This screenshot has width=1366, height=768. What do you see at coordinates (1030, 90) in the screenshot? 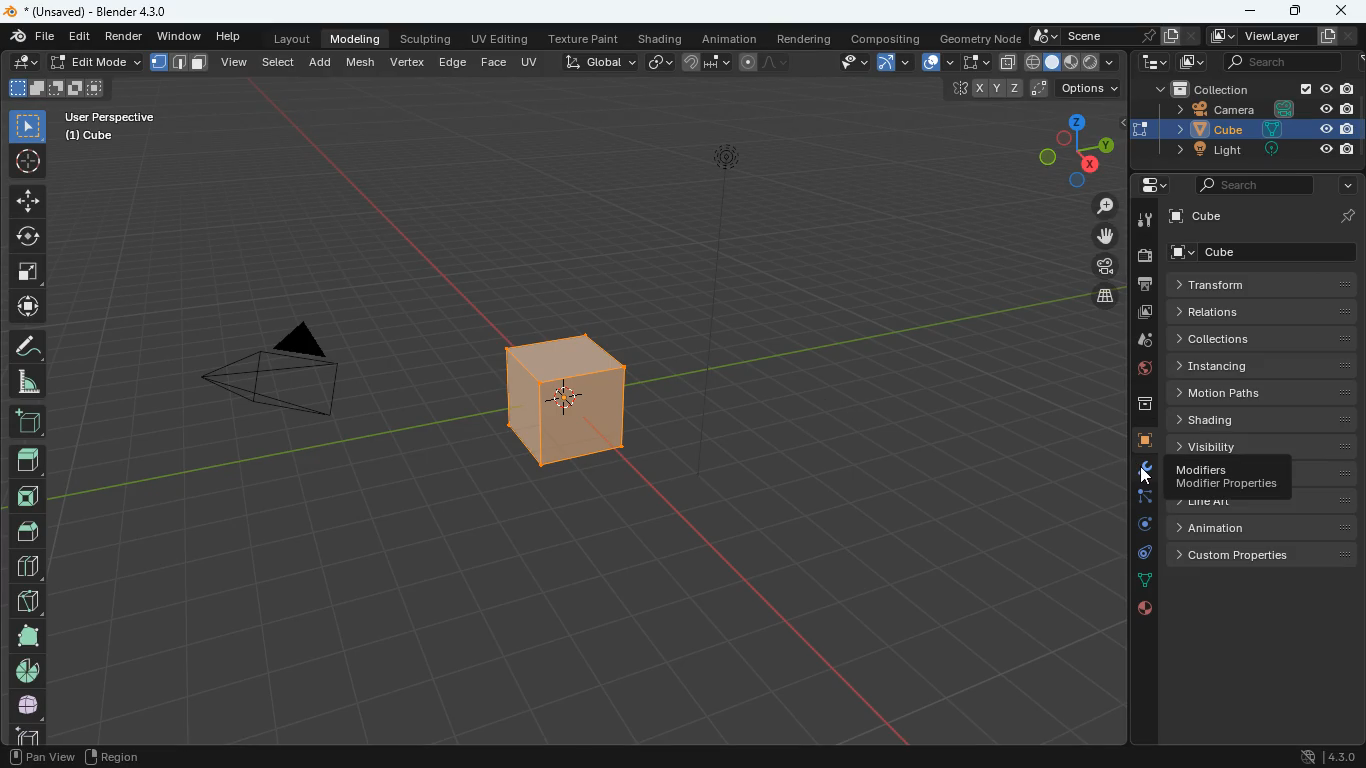
I see `coordinates` at bounding box center [1030, 90].